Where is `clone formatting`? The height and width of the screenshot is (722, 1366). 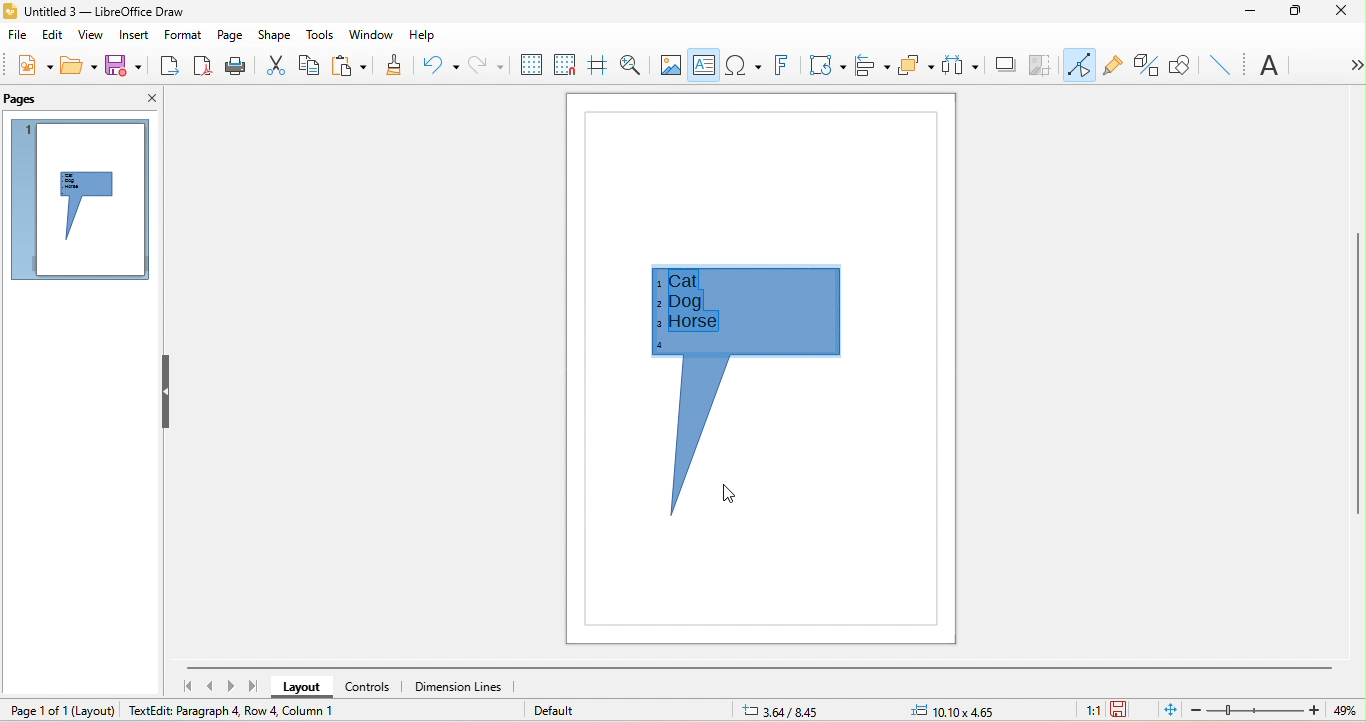 clone formatting is located at coordinates (389, 67).